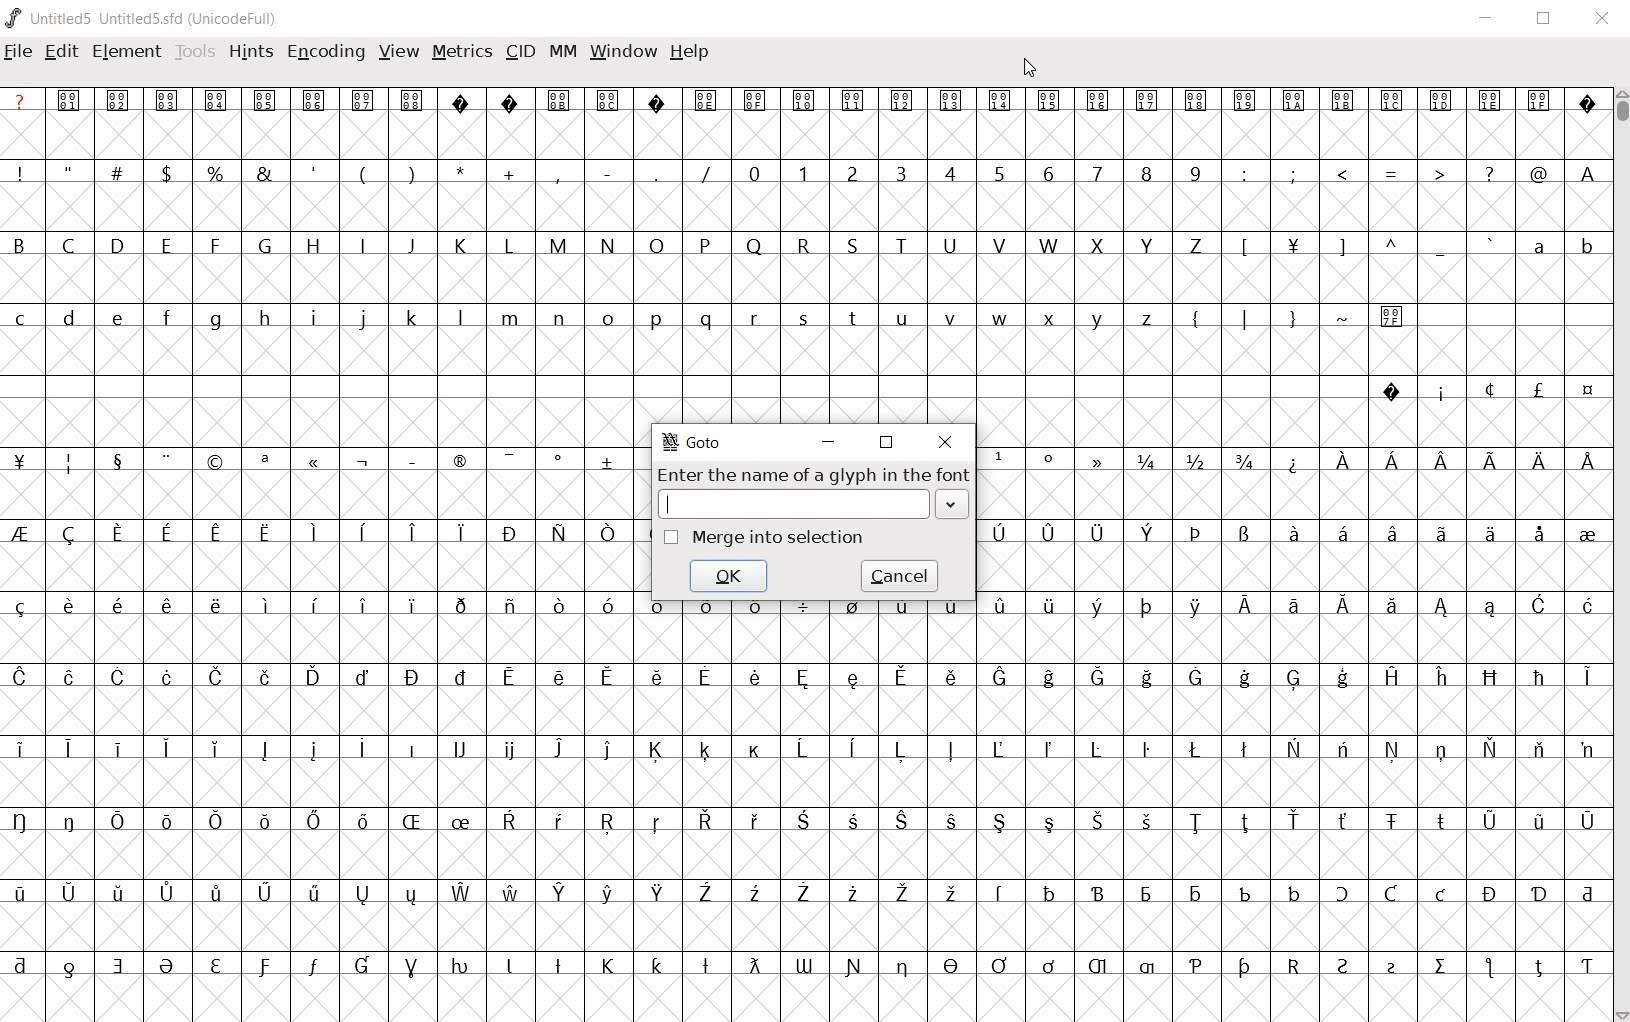  Describe the element at coordinates (949, 172) in the screenshot. I see `4` at that location.